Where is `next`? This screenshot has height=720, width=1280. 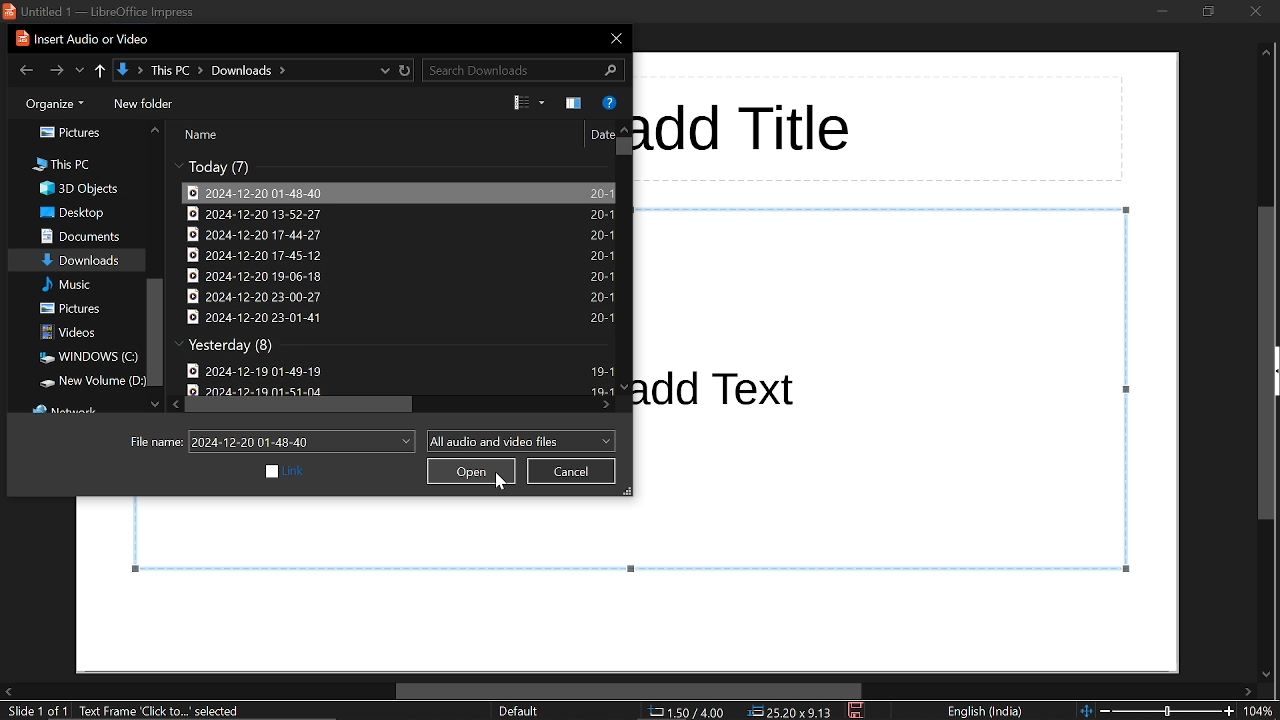
next is located at coordinates (57, 70).